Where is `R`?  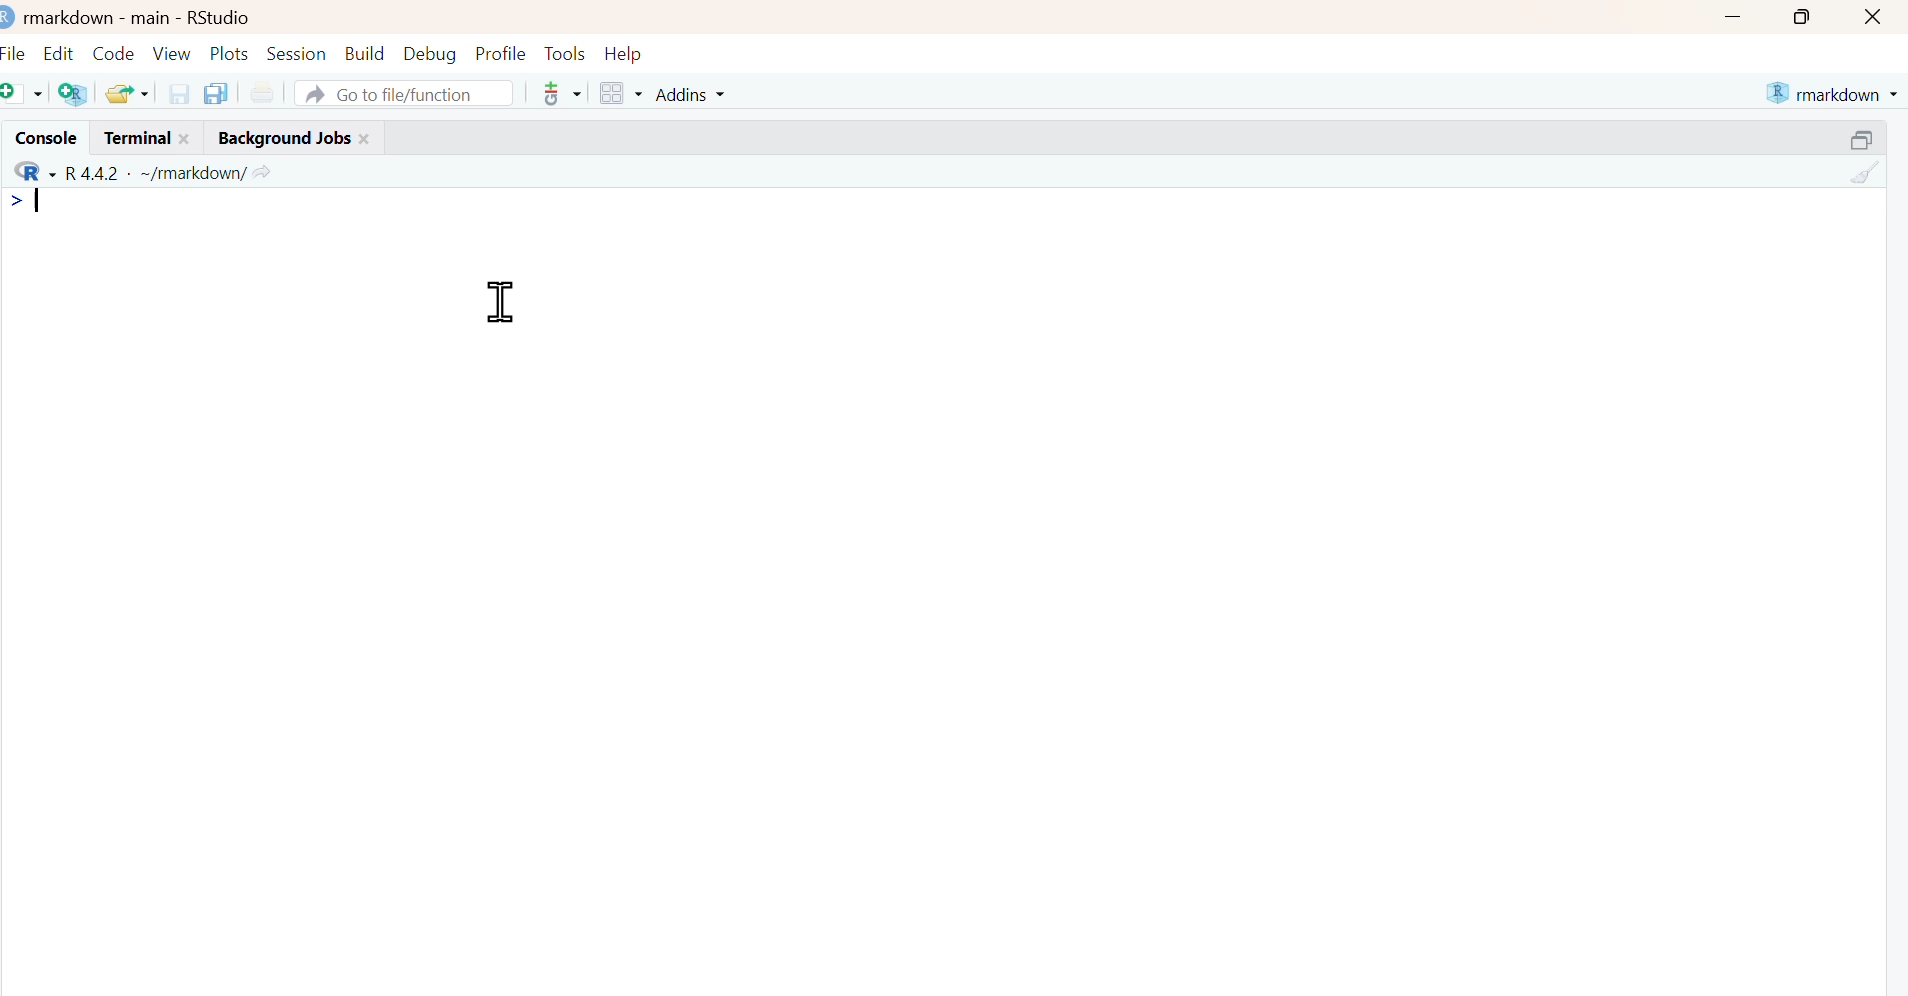
R is located at coordinates (31, 171).